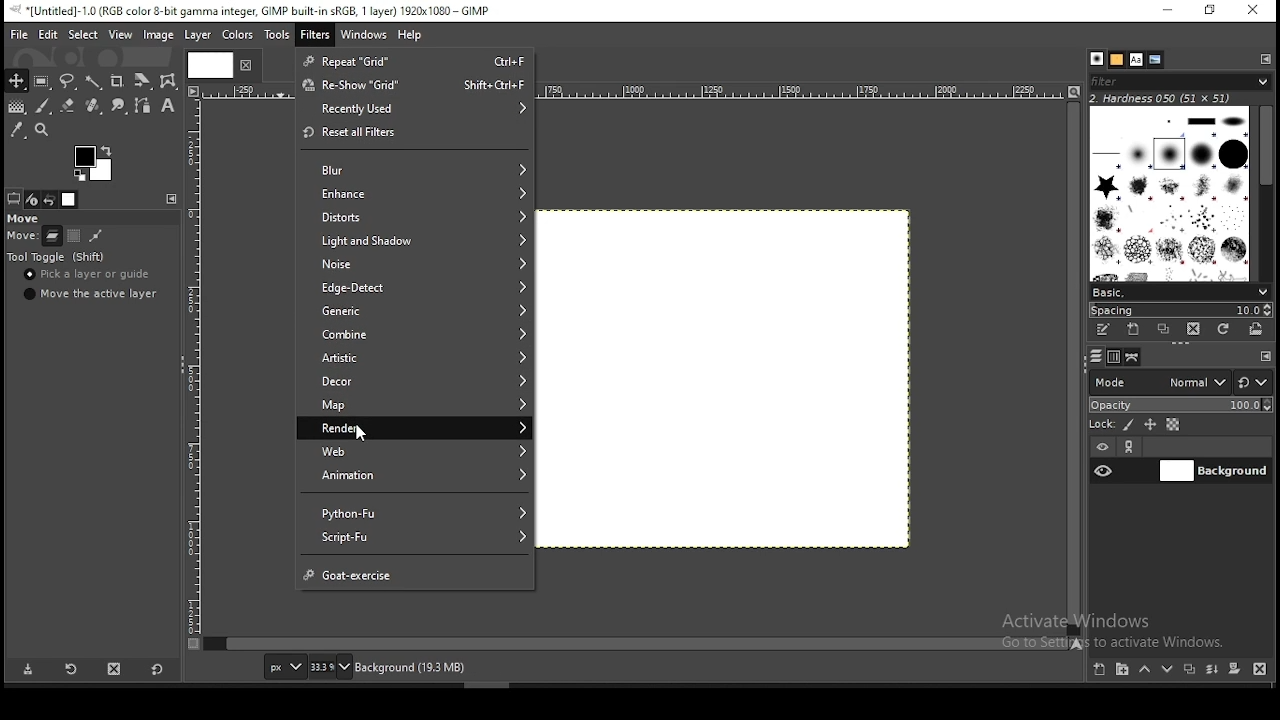 This screenshot has width=1280, height=720. Describe the element at coordinates (1180, 81) in the screenshot. I see `brushes filter` at that location.